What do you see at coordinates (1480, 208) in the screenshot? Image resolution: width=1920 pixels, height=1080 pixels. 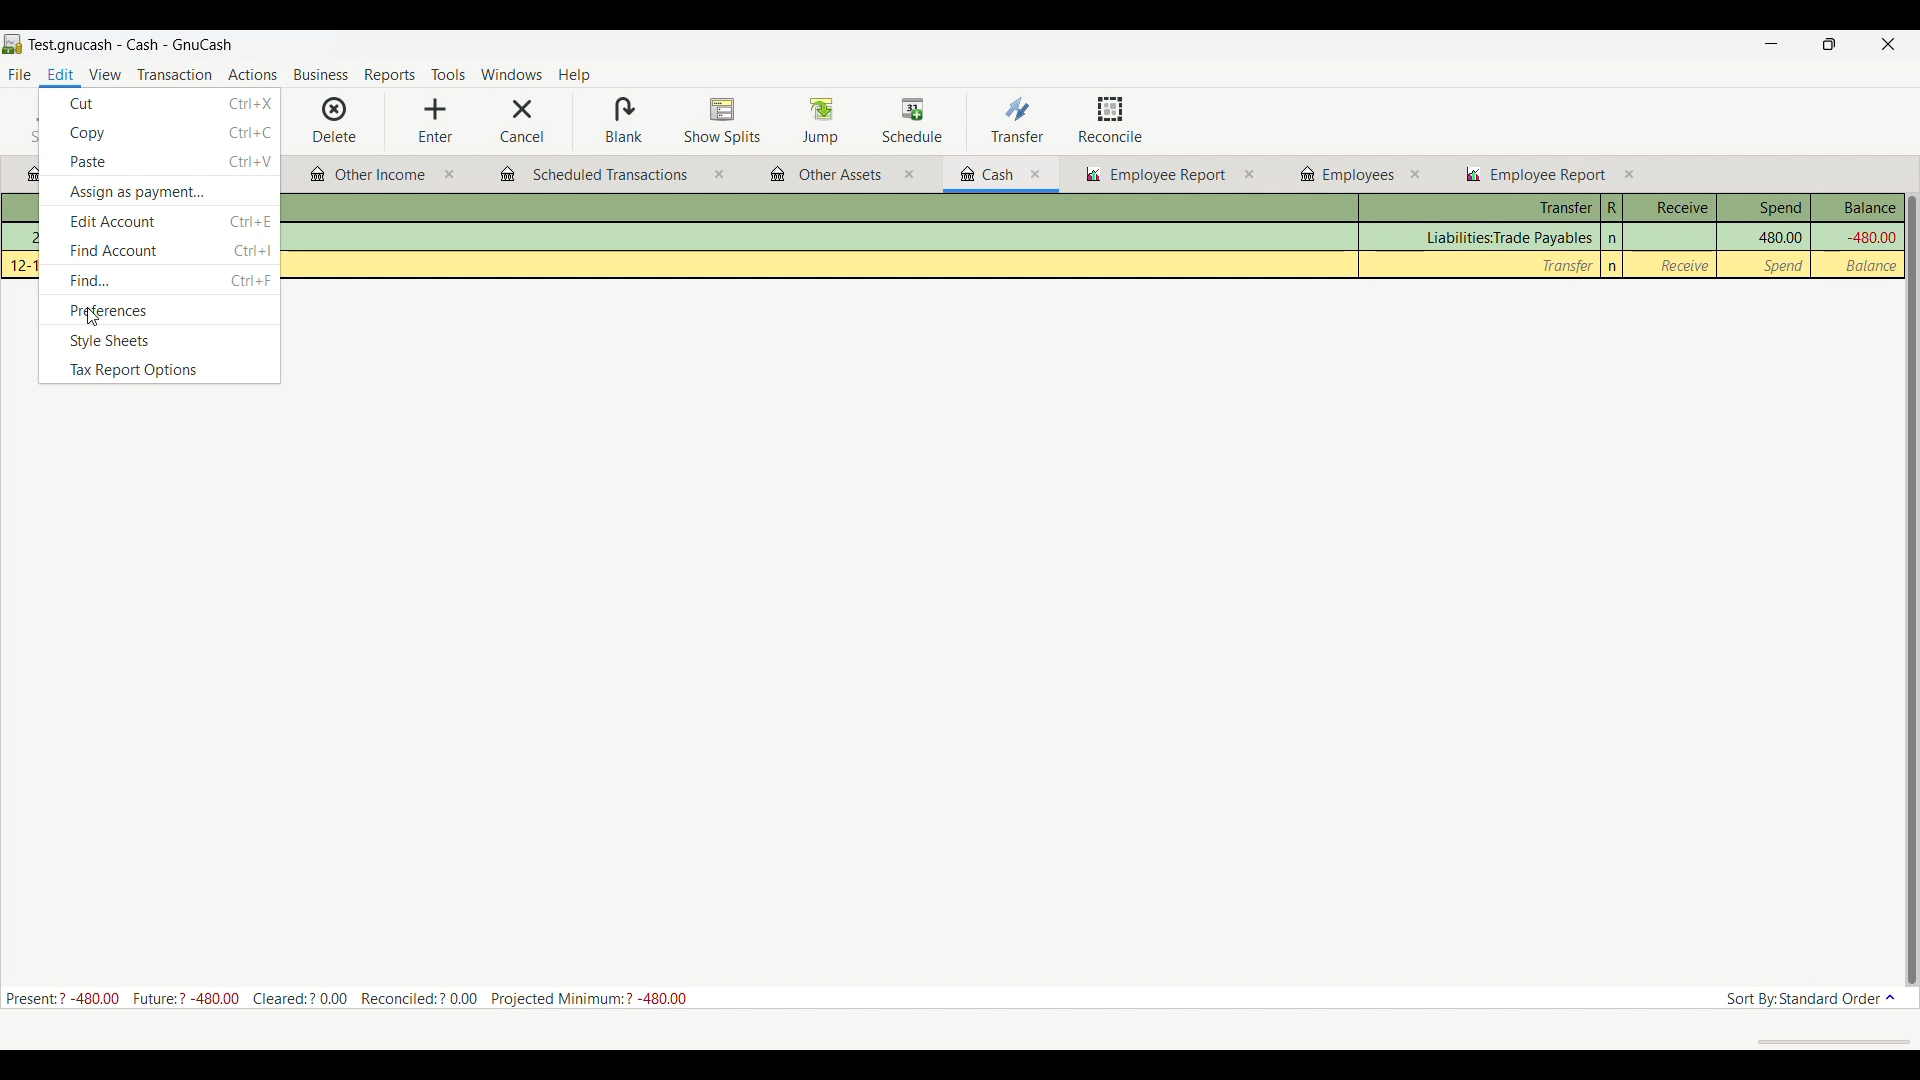 I see `Transfer column` at bounding box center [1480, 208].